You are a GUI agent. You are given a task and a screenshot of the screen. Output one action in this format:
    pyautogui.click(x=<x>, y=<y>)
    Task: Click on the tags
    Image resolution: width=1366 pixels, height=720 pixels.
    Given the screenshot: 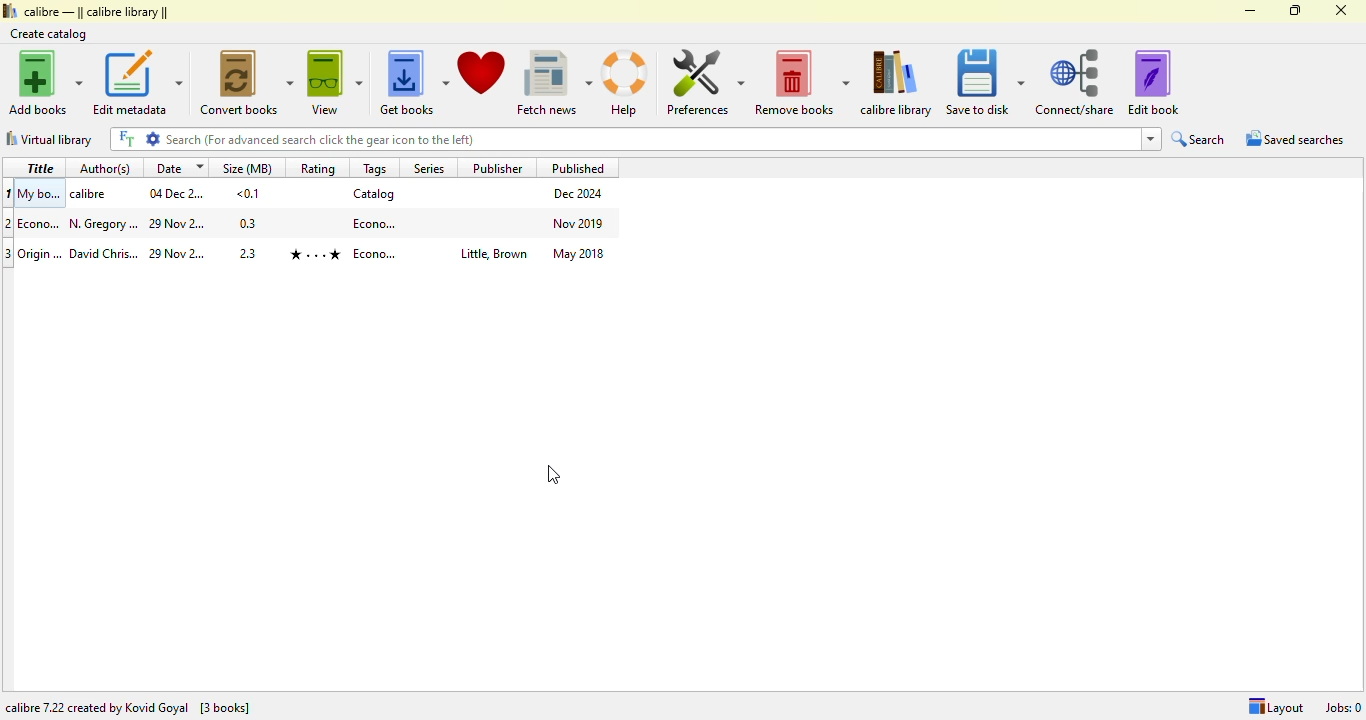 What is the action you would take?
    pyautogui.click(x=376, y=168)
    